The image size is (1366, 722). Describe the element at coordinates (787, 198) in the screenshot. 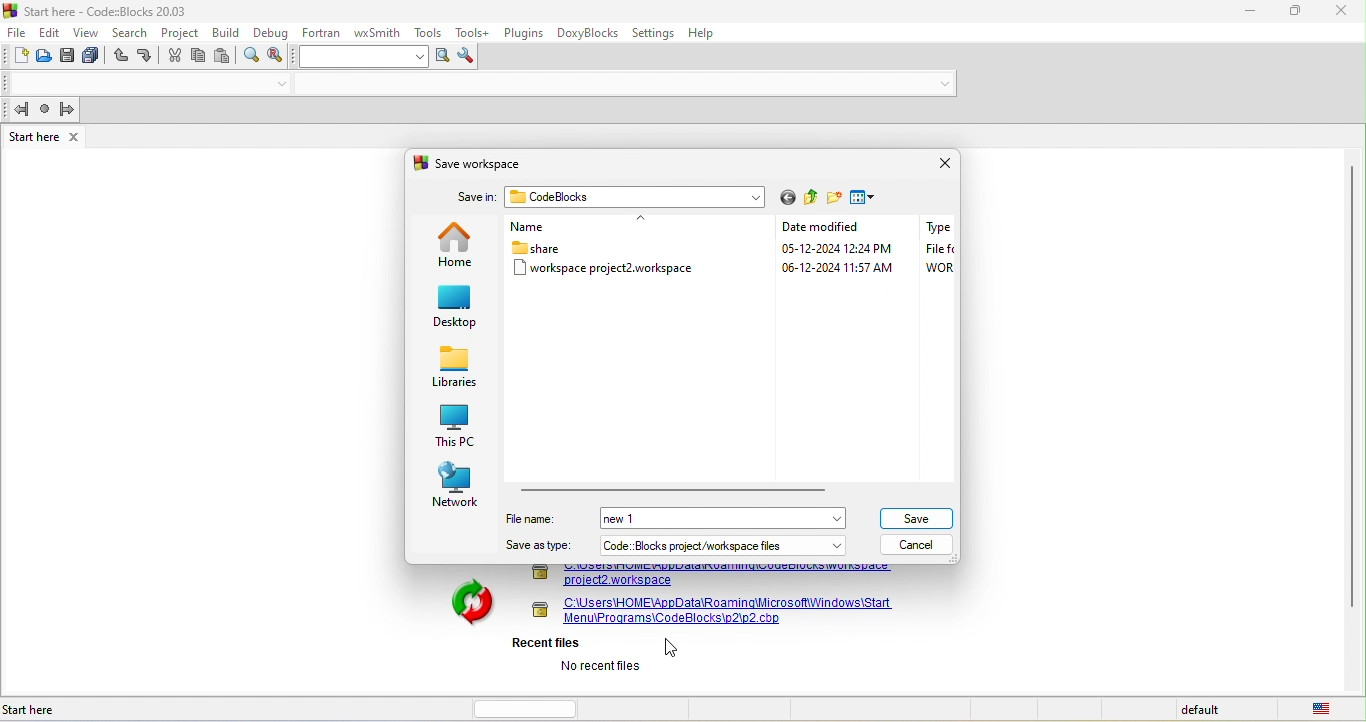

I see `go to last folder` at that location.